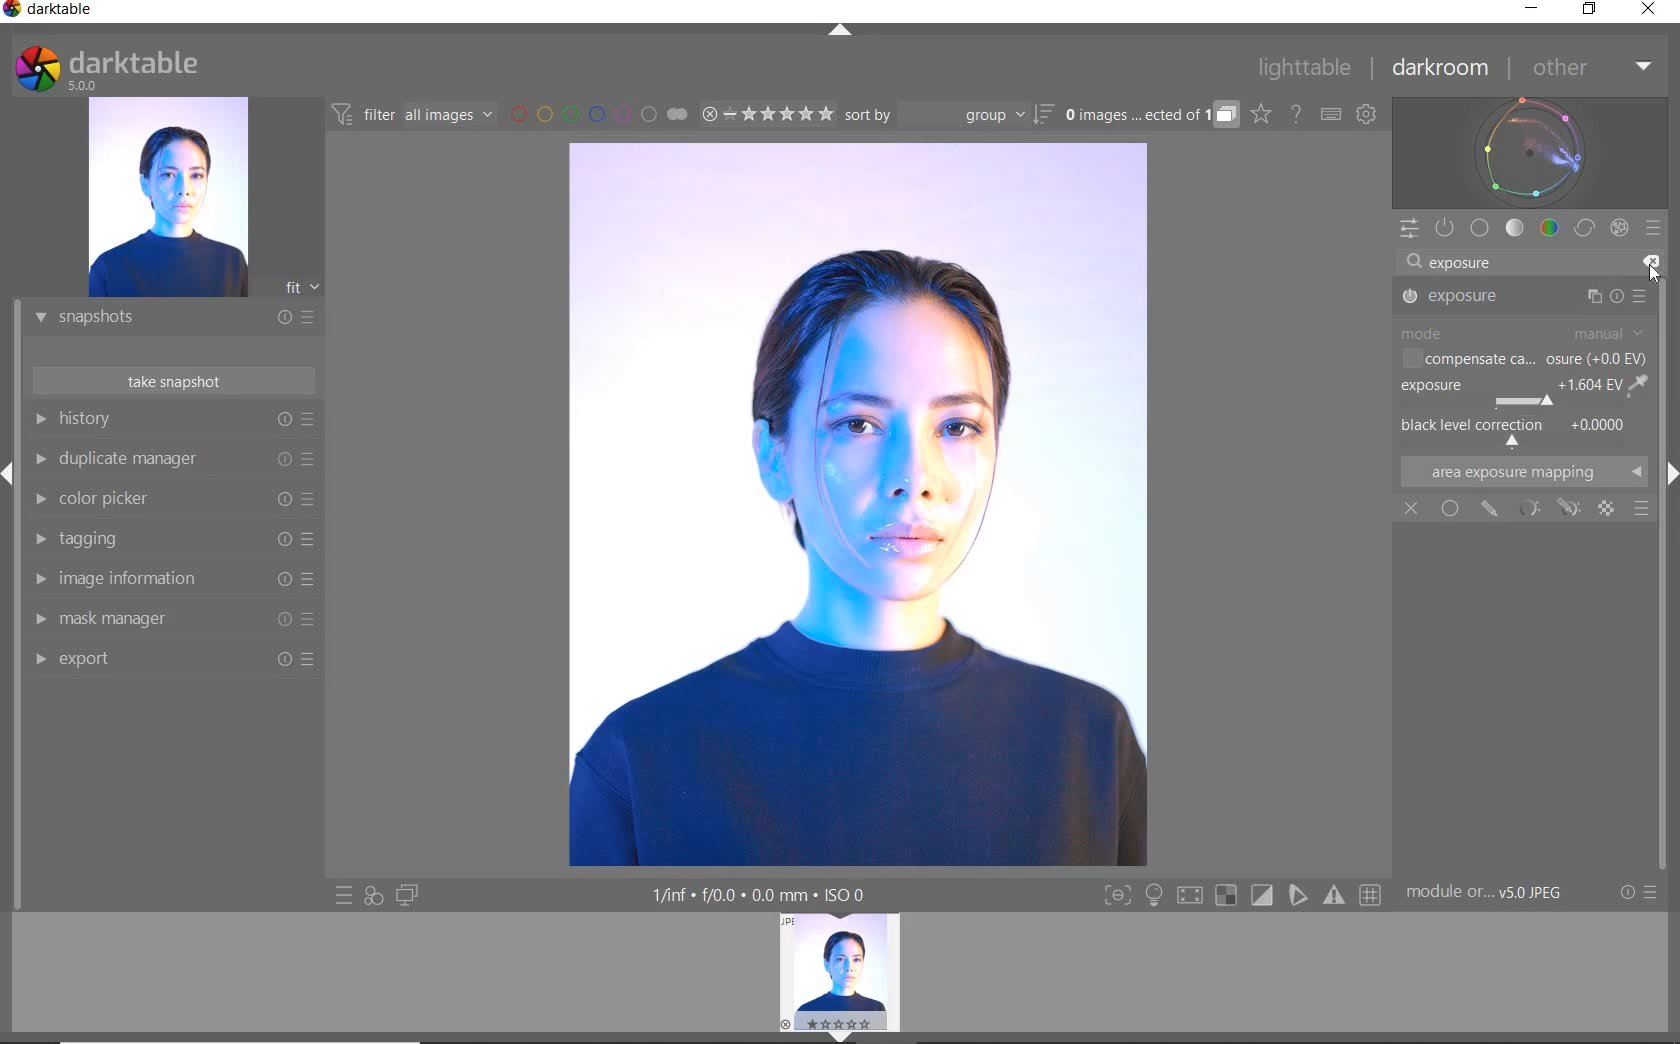 The height and width of the screenshot is (1044, 1680). What do you see at coordinates (1336, 895) in the screenshot?
I see `Button` at bounding box center [1336, 895].